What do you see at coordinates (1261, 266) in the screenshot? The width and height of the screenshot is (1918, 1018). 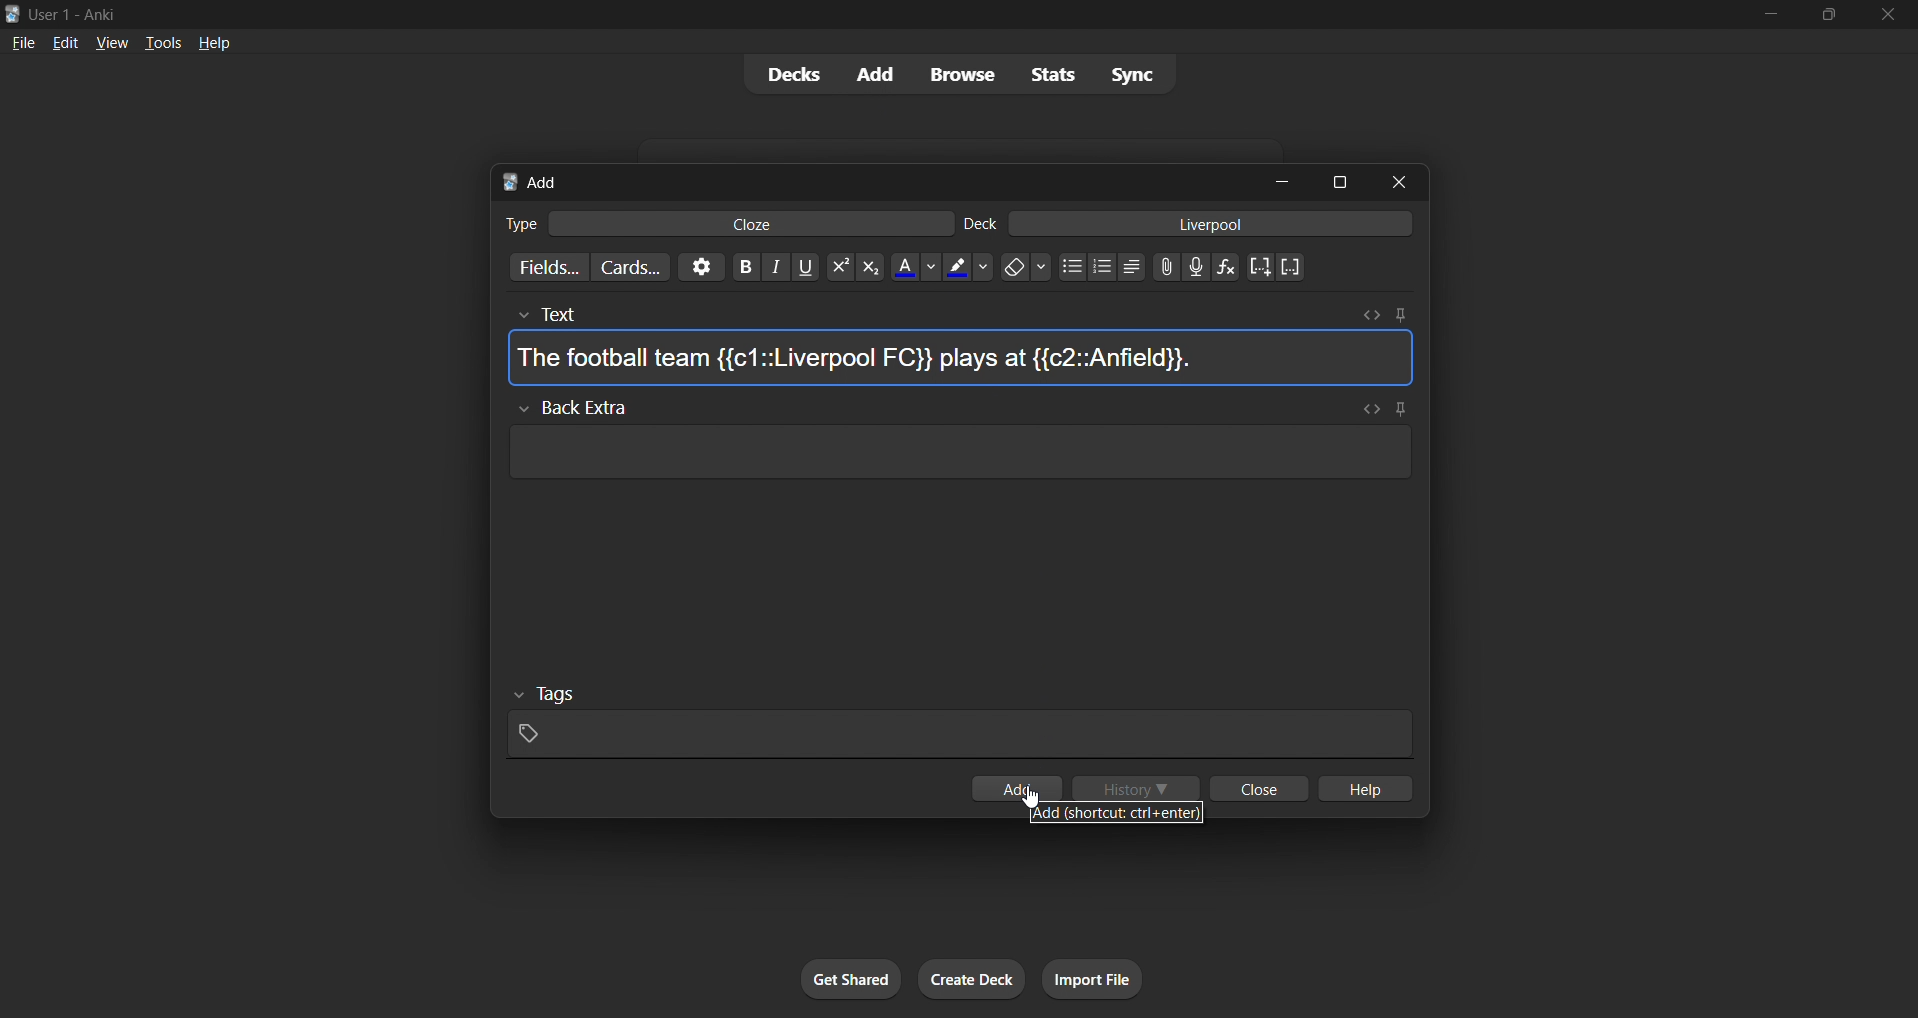 I see `cloze deletion` at bounding box center [1261, 266].